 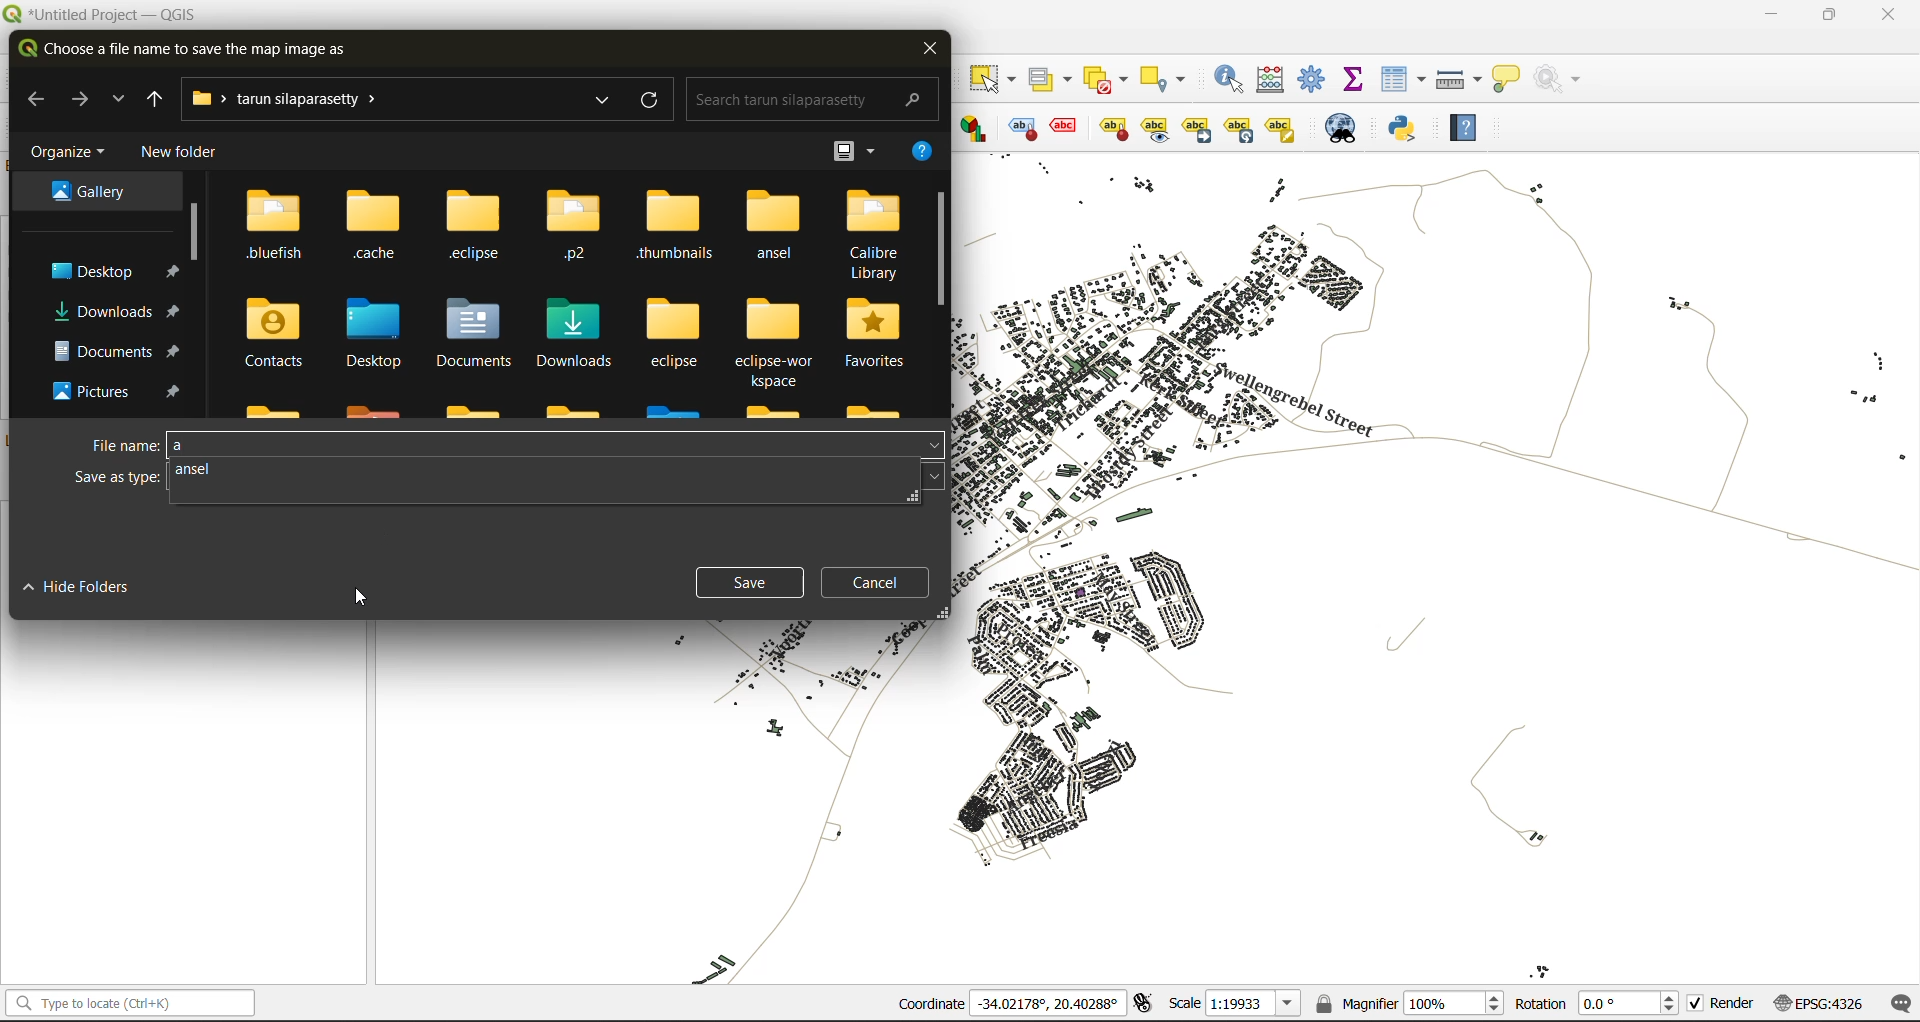 What do you see at coordinates (296, 100) in the screenshot?
I see `file path` at bounding box center [296, 100].